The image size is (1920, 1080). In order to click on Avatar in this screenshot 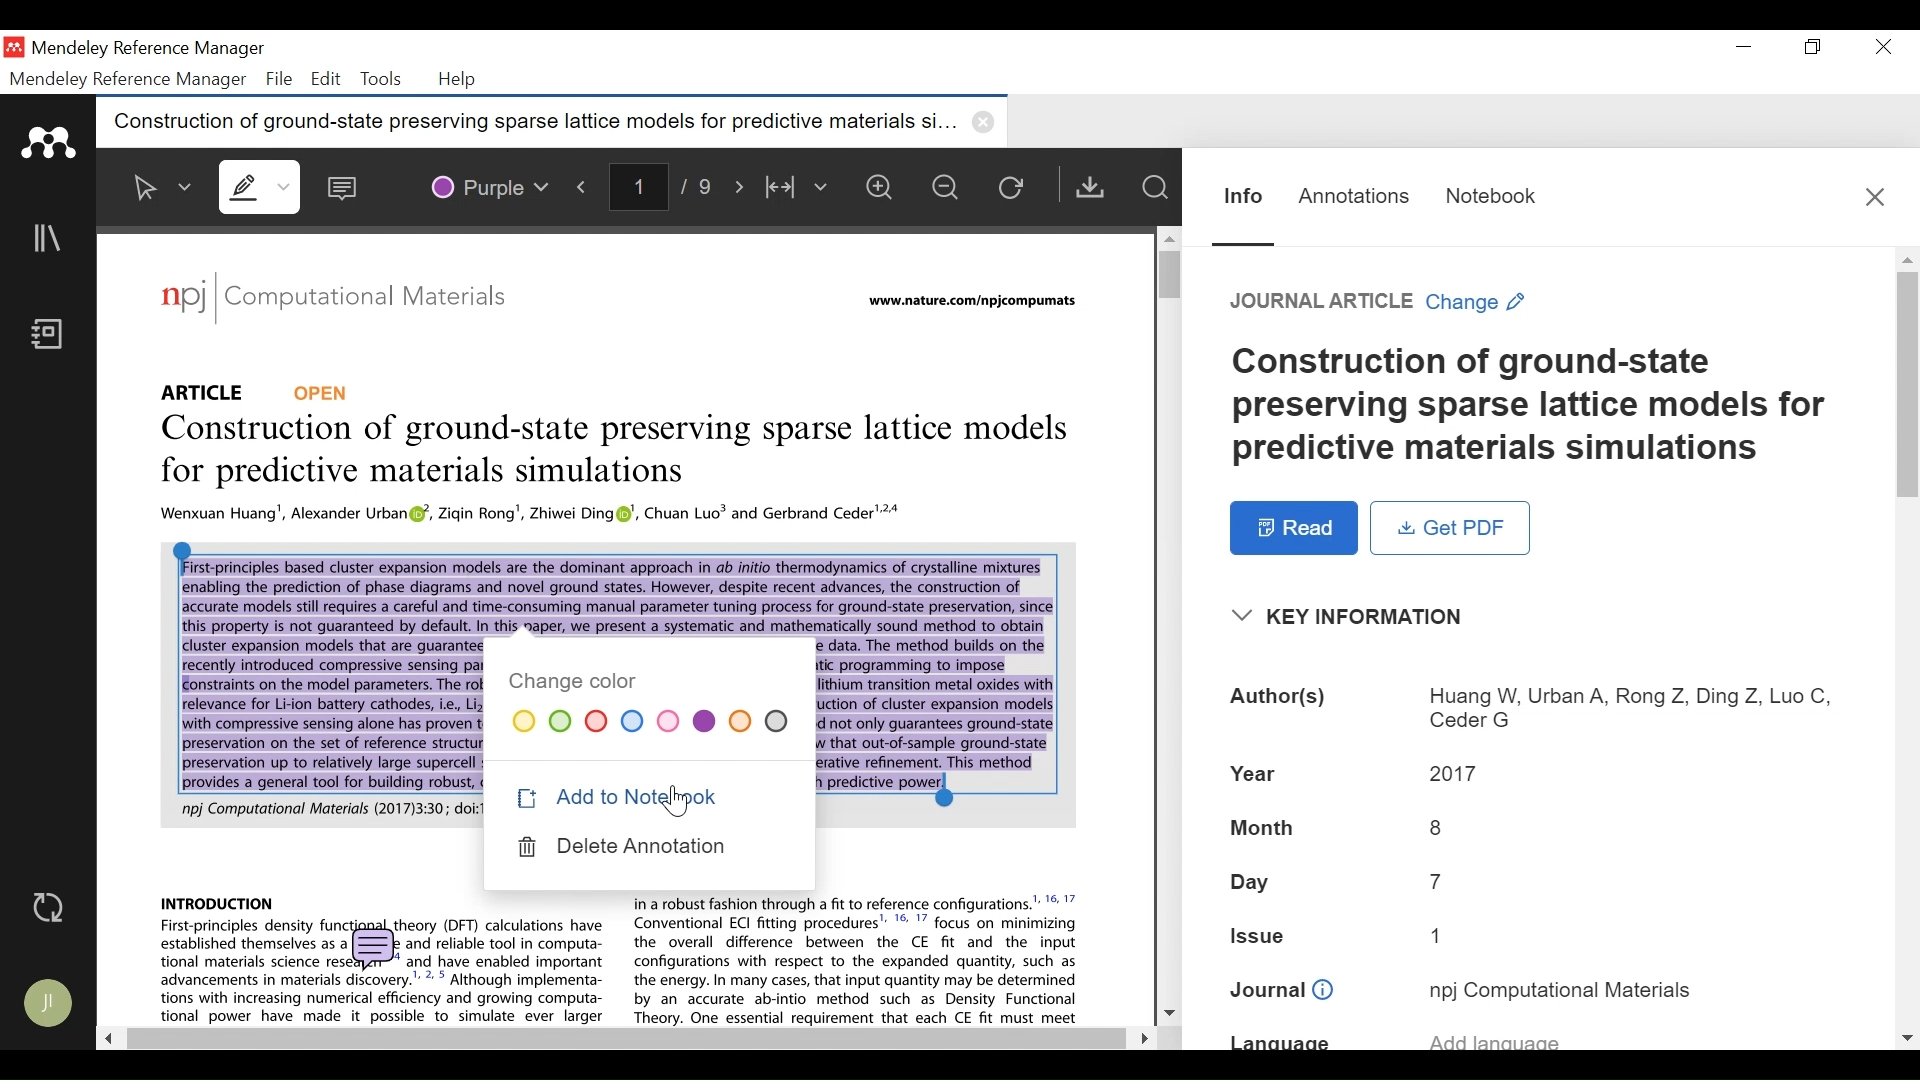, I will do `click(50, 1003)`.